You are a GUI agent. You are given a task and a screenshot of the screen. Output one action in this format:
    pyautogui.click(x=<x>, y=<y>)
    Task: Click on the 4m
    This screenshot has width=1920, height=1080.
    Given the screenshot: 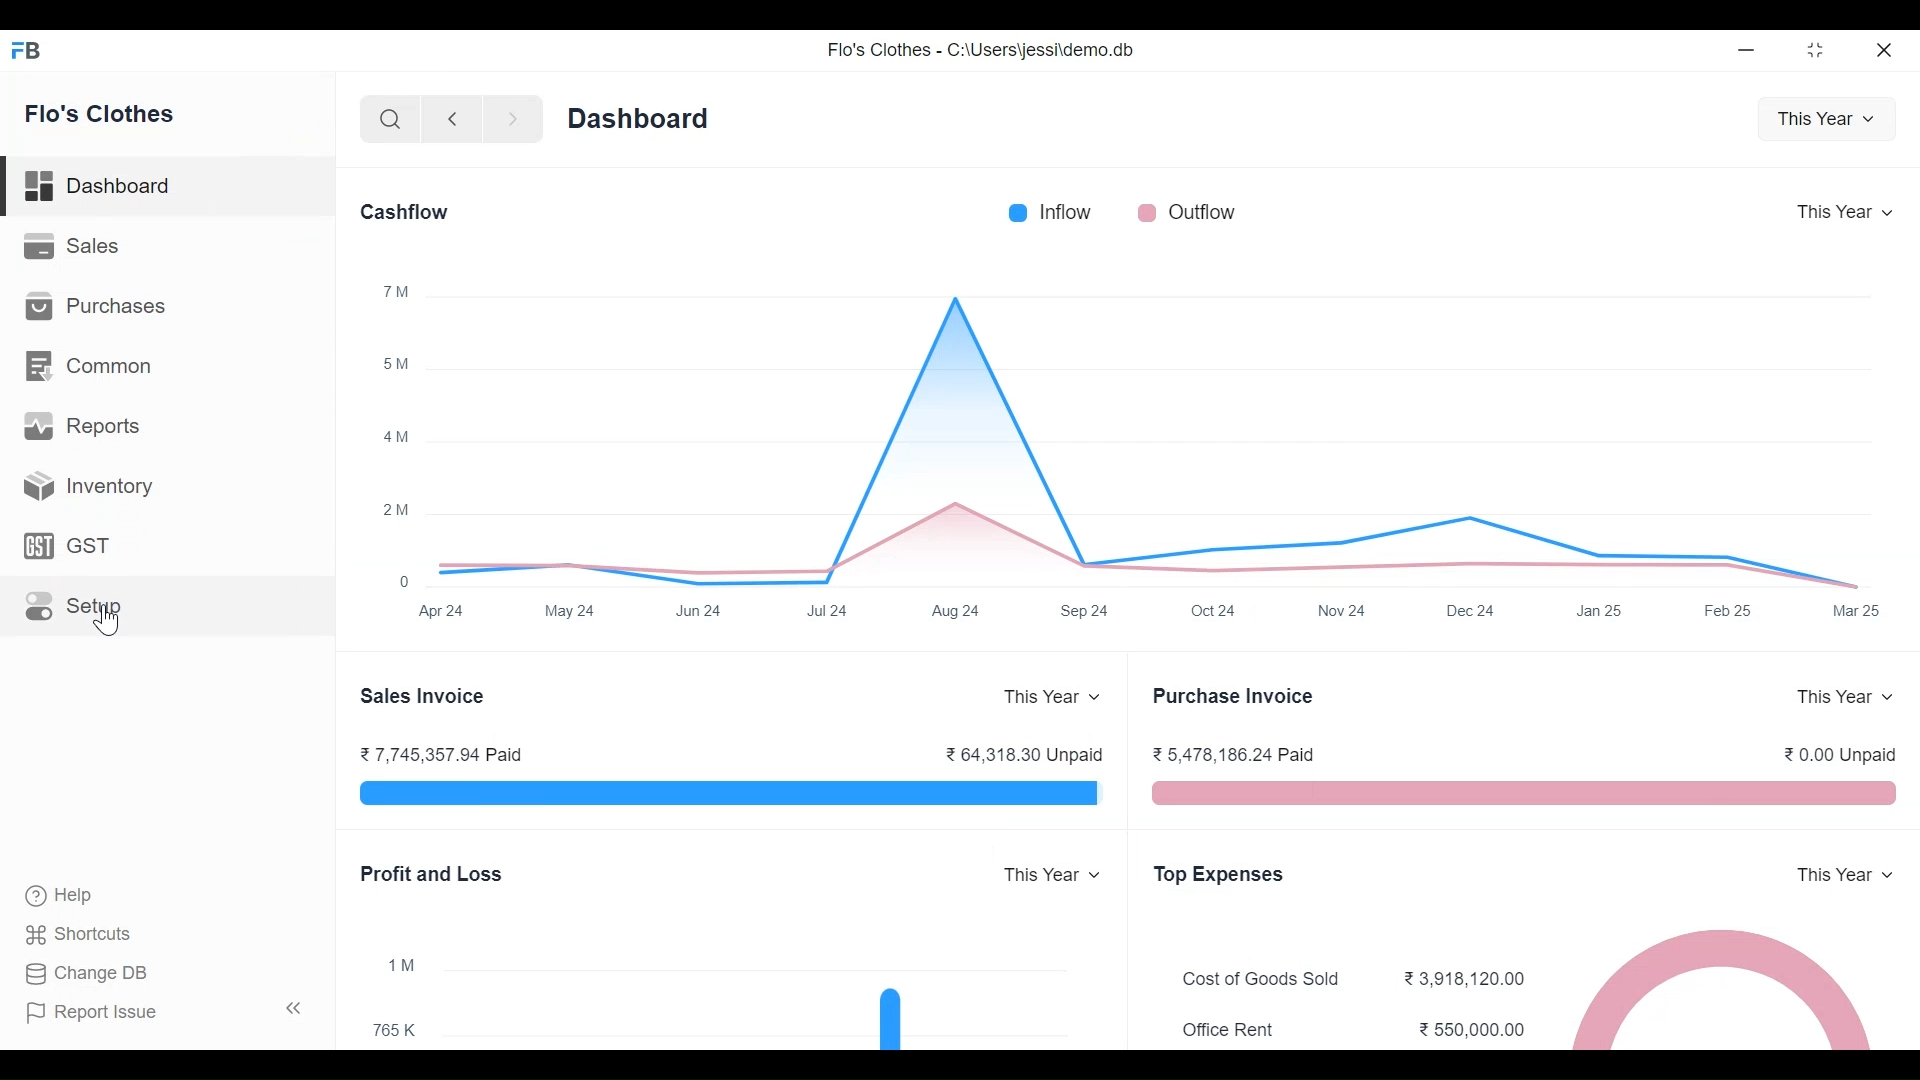 What is the action you would take?
    pyautogui.click(x=392, y=439)
    